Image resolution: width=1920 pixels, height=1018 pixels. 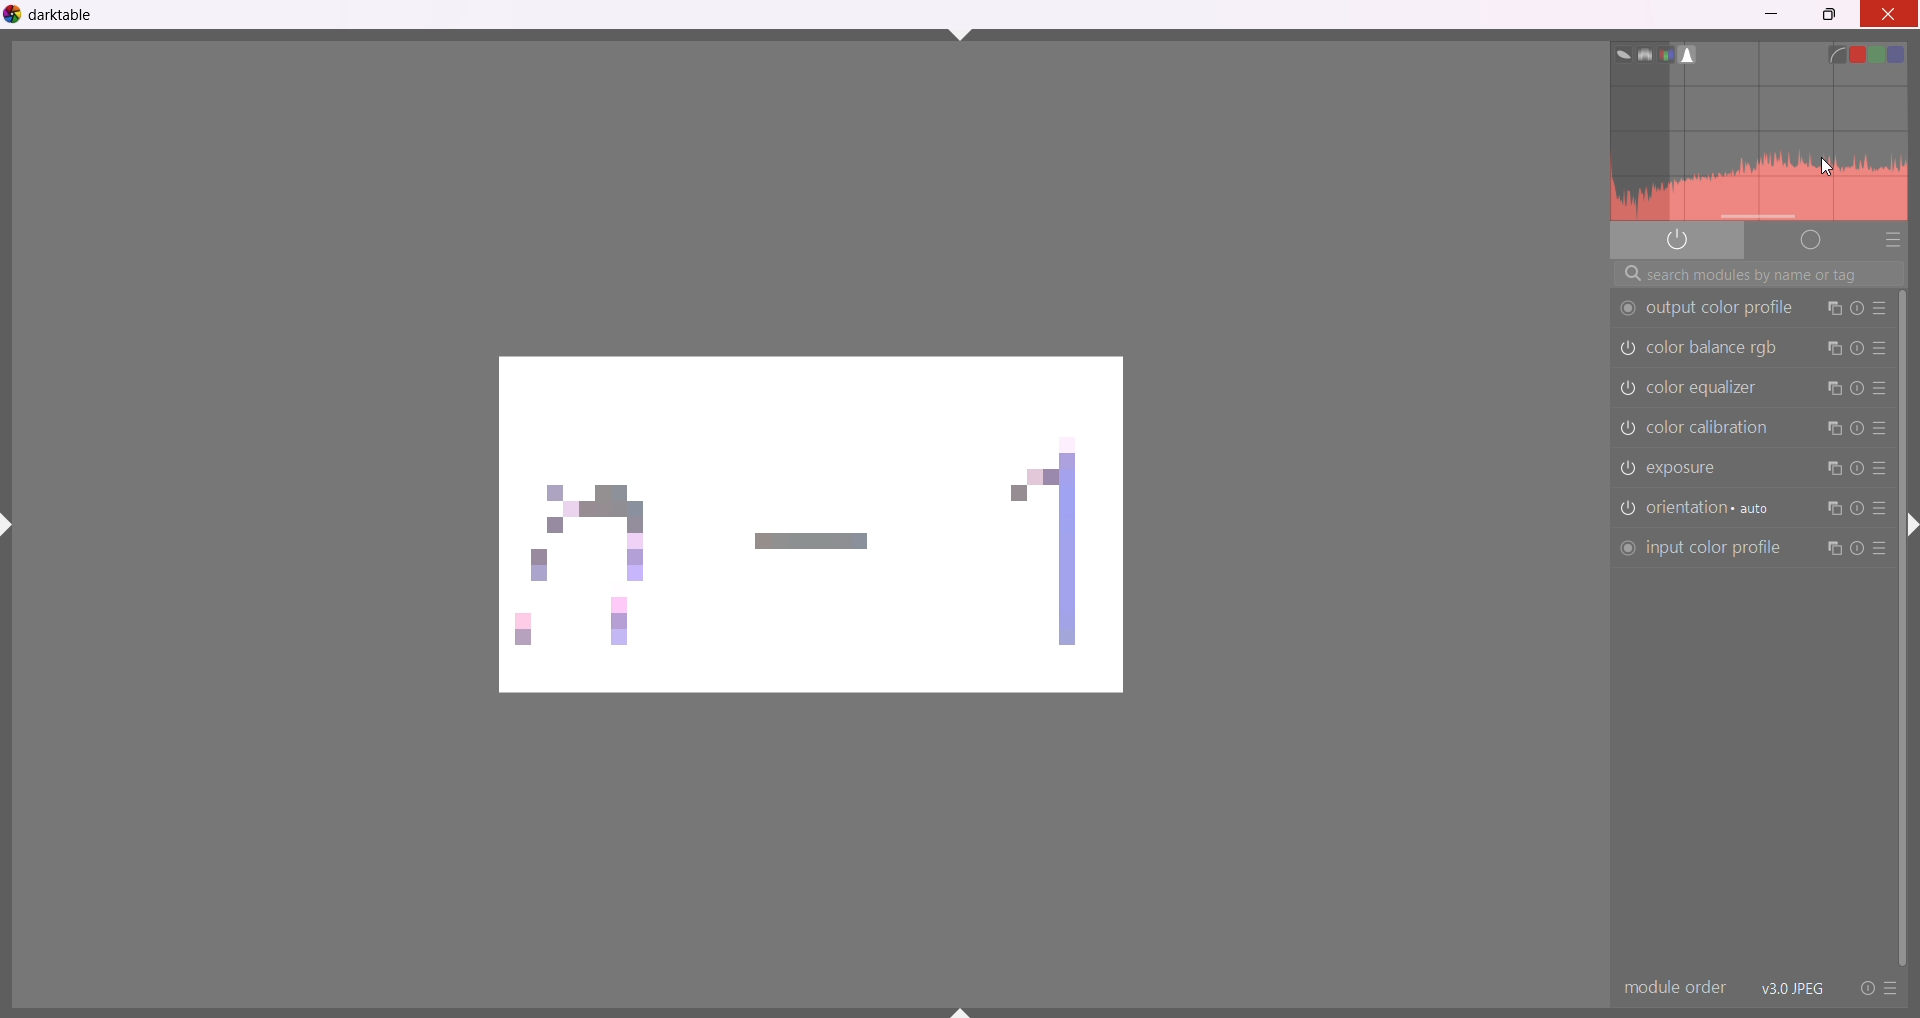 I want to click on linear, so click(x=1837, y=53).